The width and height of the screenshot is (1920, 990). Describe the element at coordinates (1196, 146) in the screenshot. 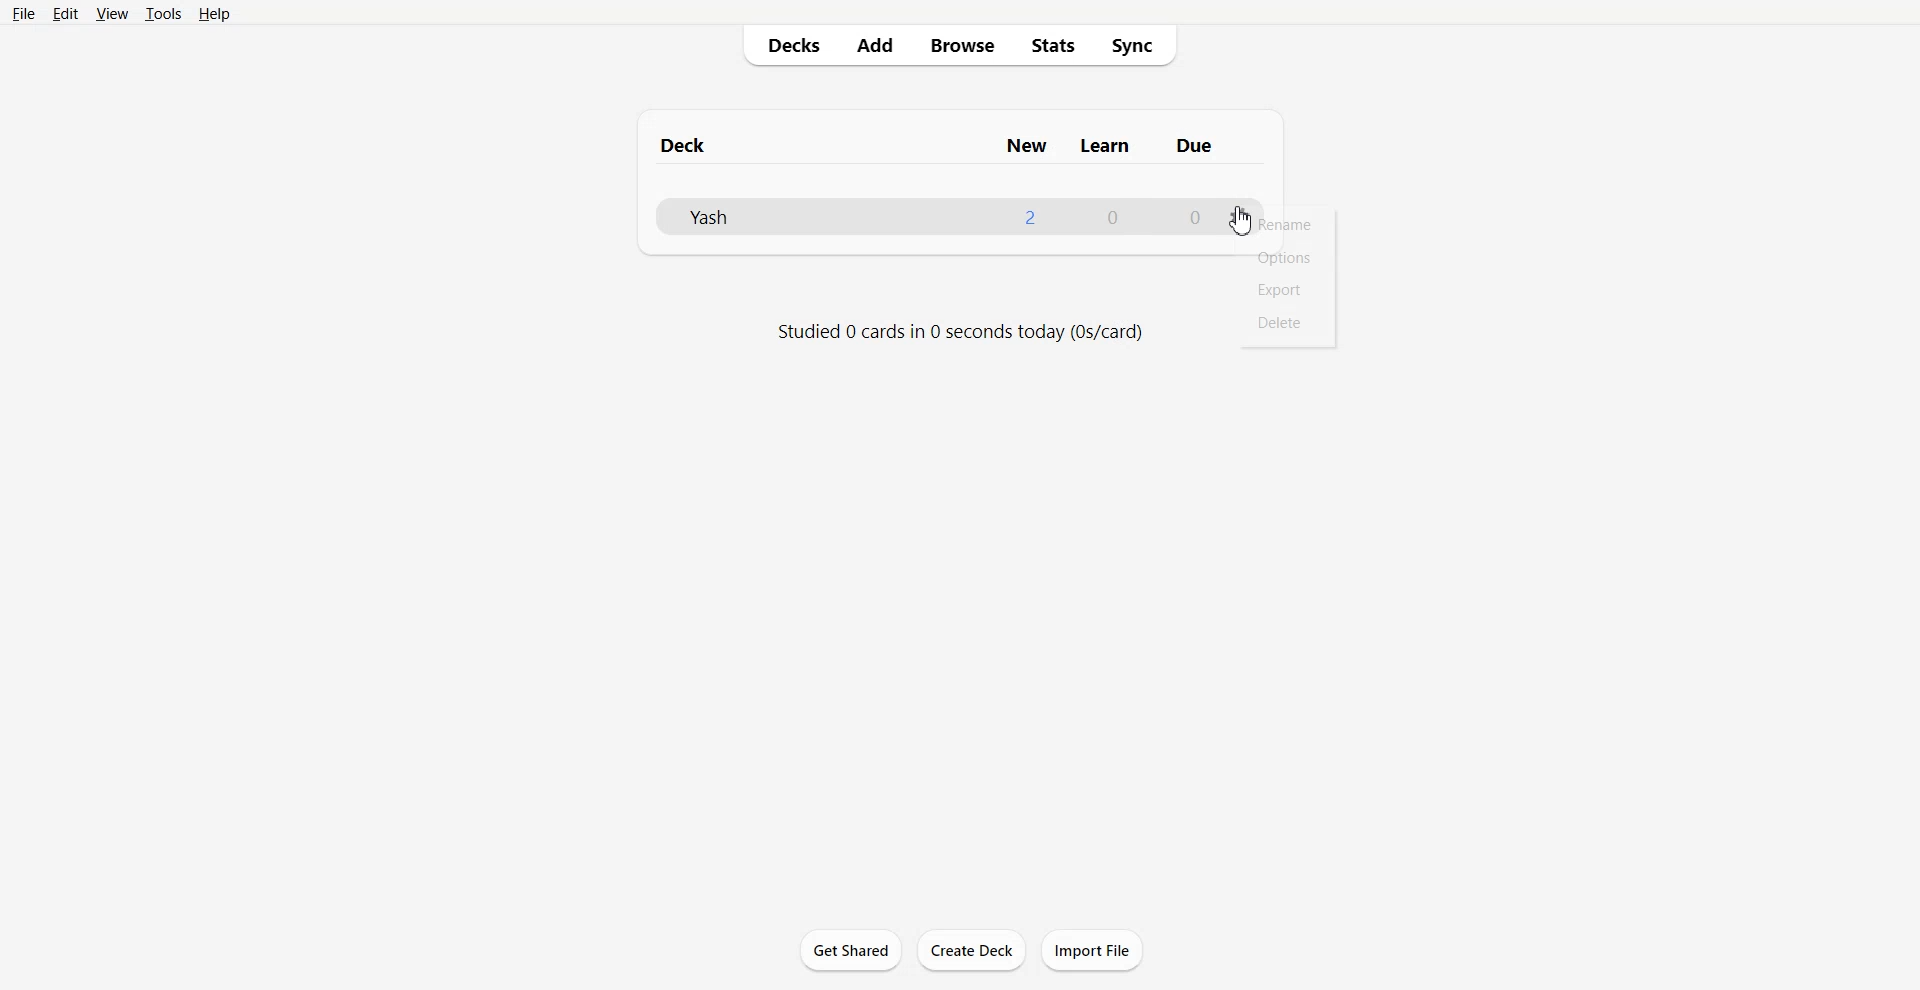

I see `due` at that location.